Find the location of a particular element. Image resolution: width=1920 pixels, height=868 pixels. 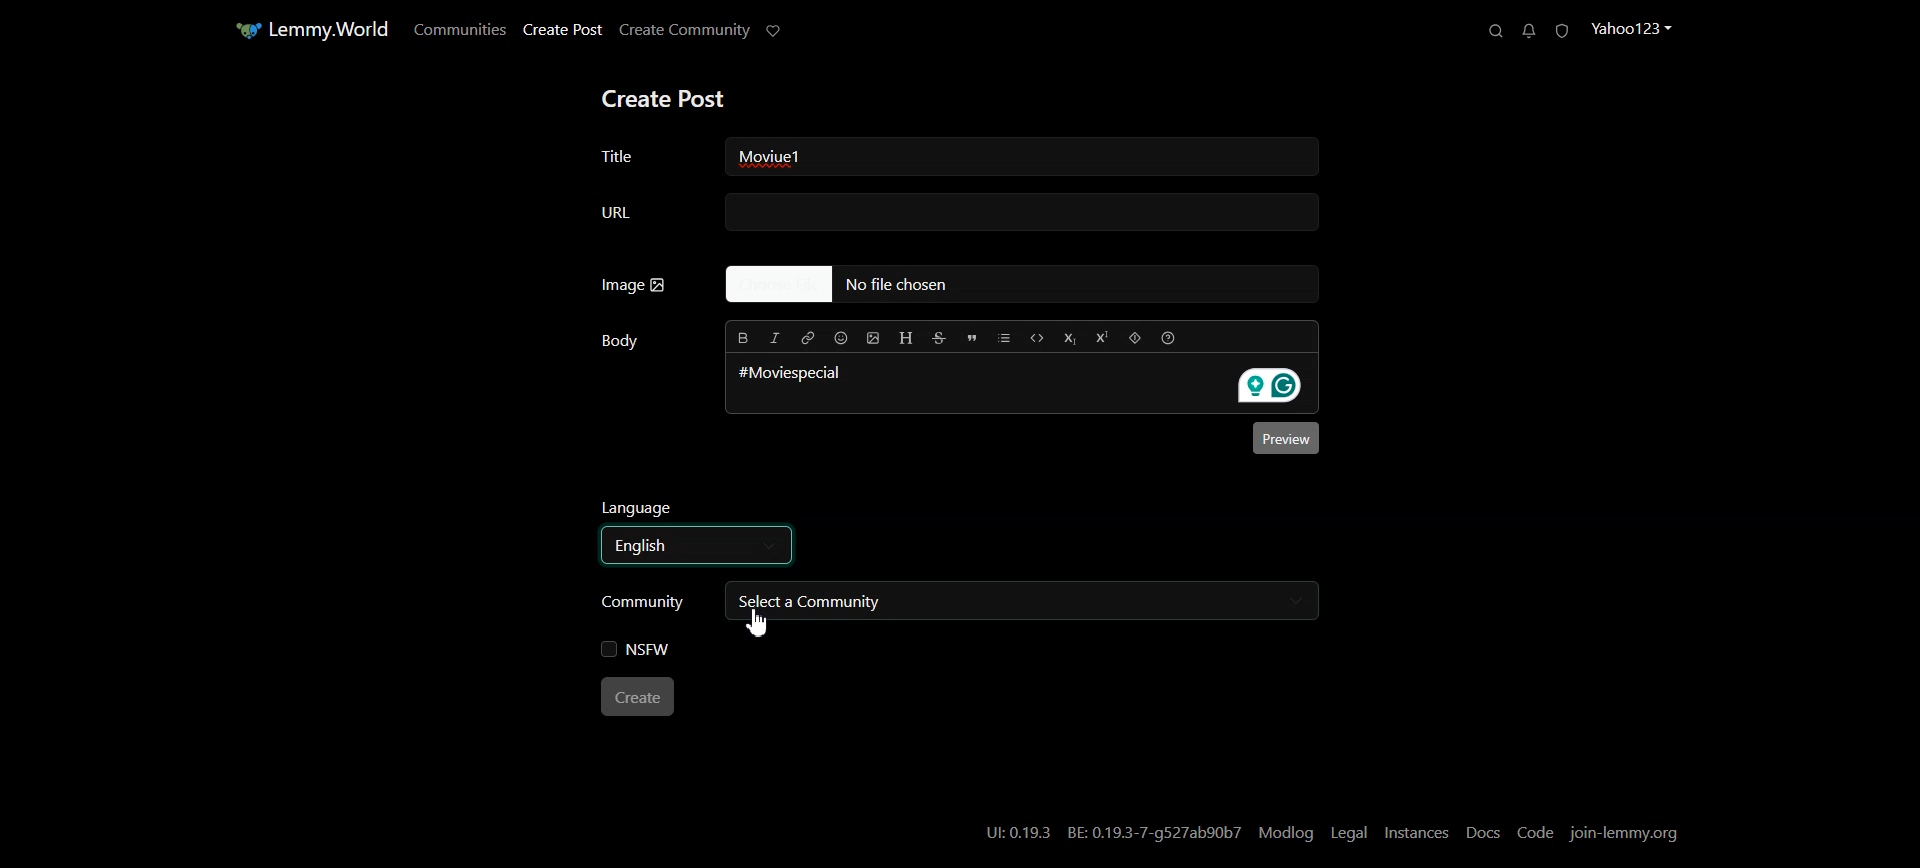

Text is located at coordinates (794, 156).